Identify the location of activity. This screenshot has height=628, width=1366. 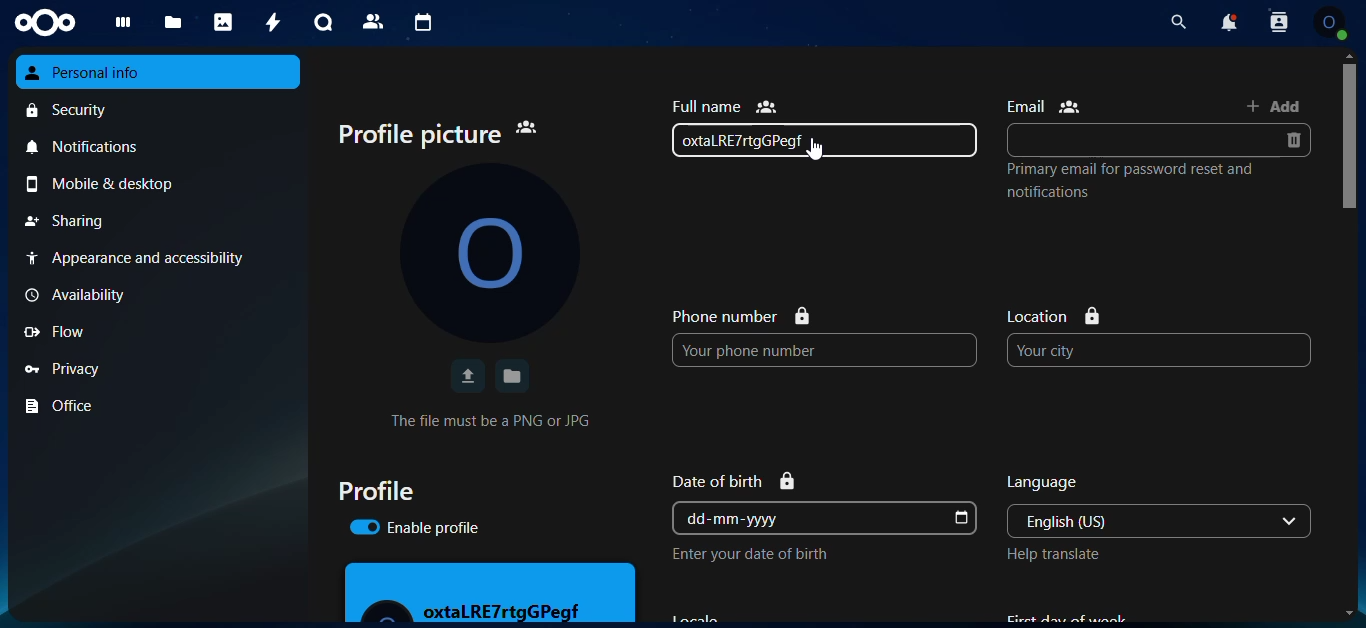
(269, 21).